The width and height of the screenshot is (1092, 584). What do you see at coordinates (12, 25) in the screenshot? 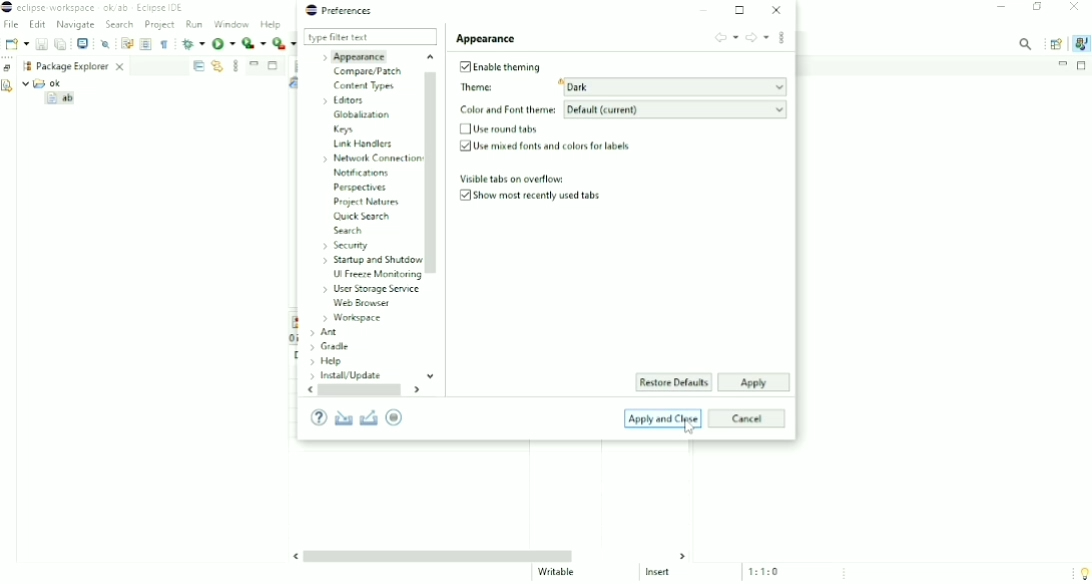
I see `File` at bounding box center [12, 25].